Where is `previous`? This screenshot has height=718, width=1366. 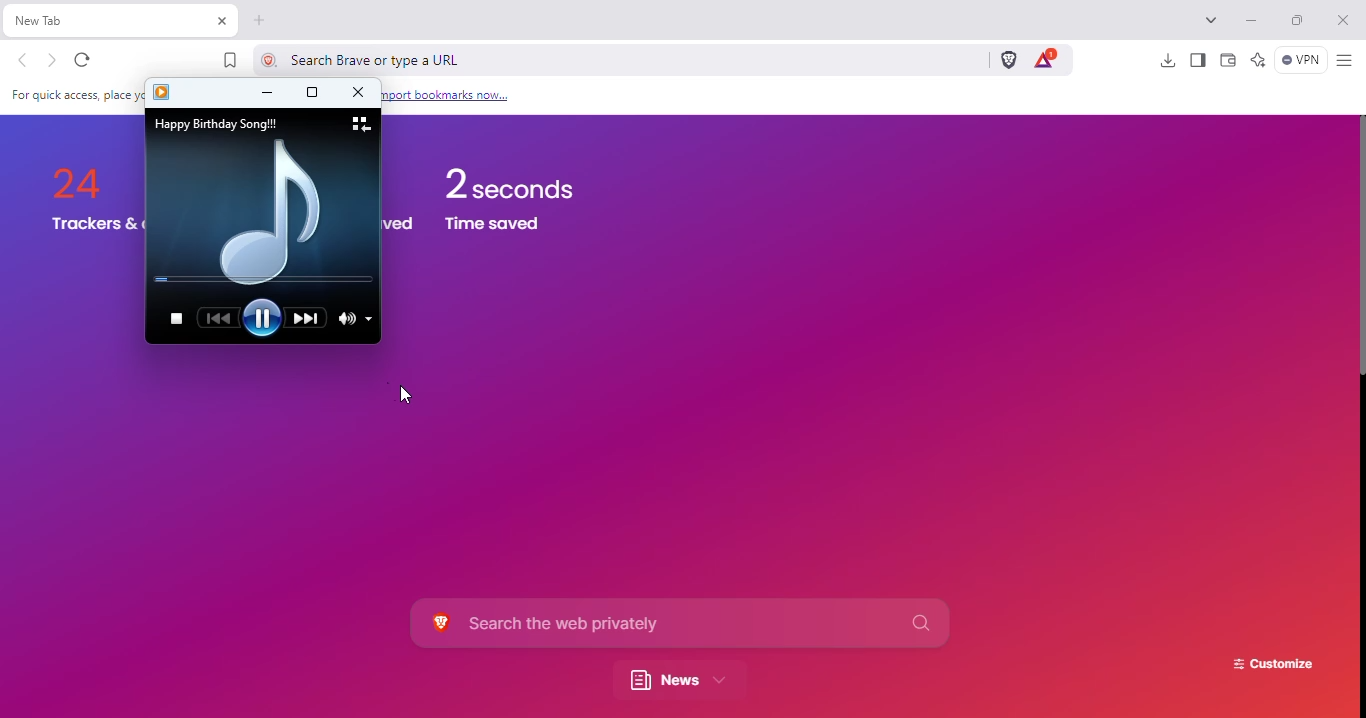 previous is located at coordinates (219, 318).